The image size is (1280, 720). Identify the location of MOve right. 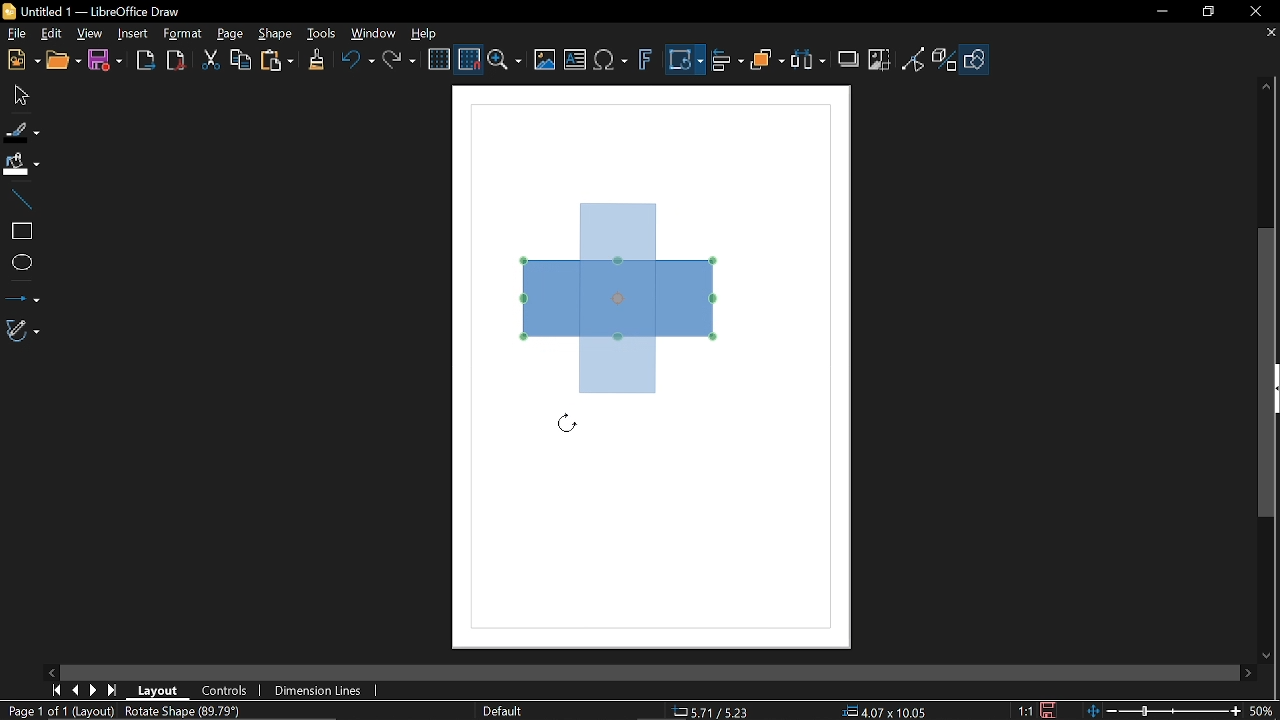
(91, 691).